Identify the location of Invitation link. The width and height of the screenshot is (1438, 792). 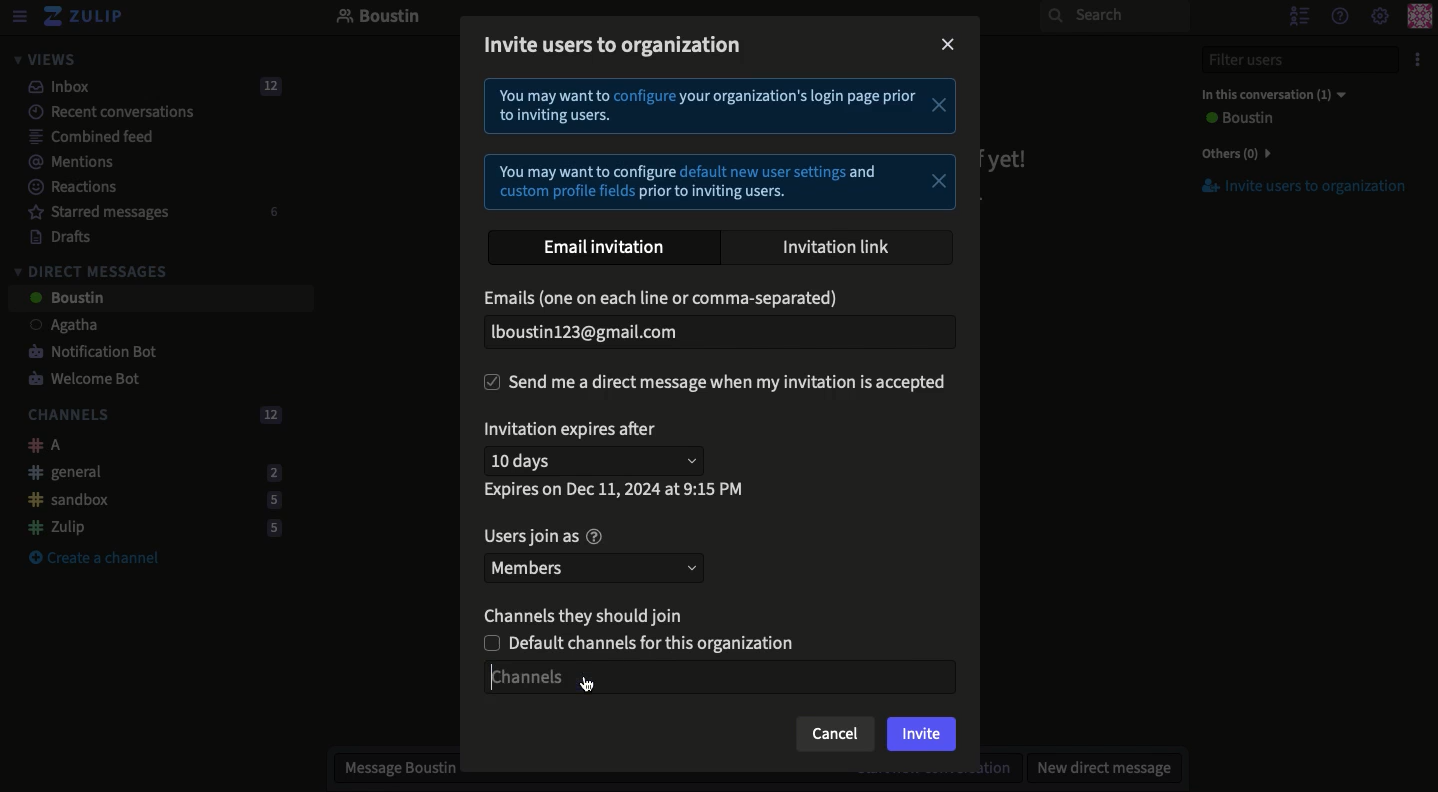
(838, 245).